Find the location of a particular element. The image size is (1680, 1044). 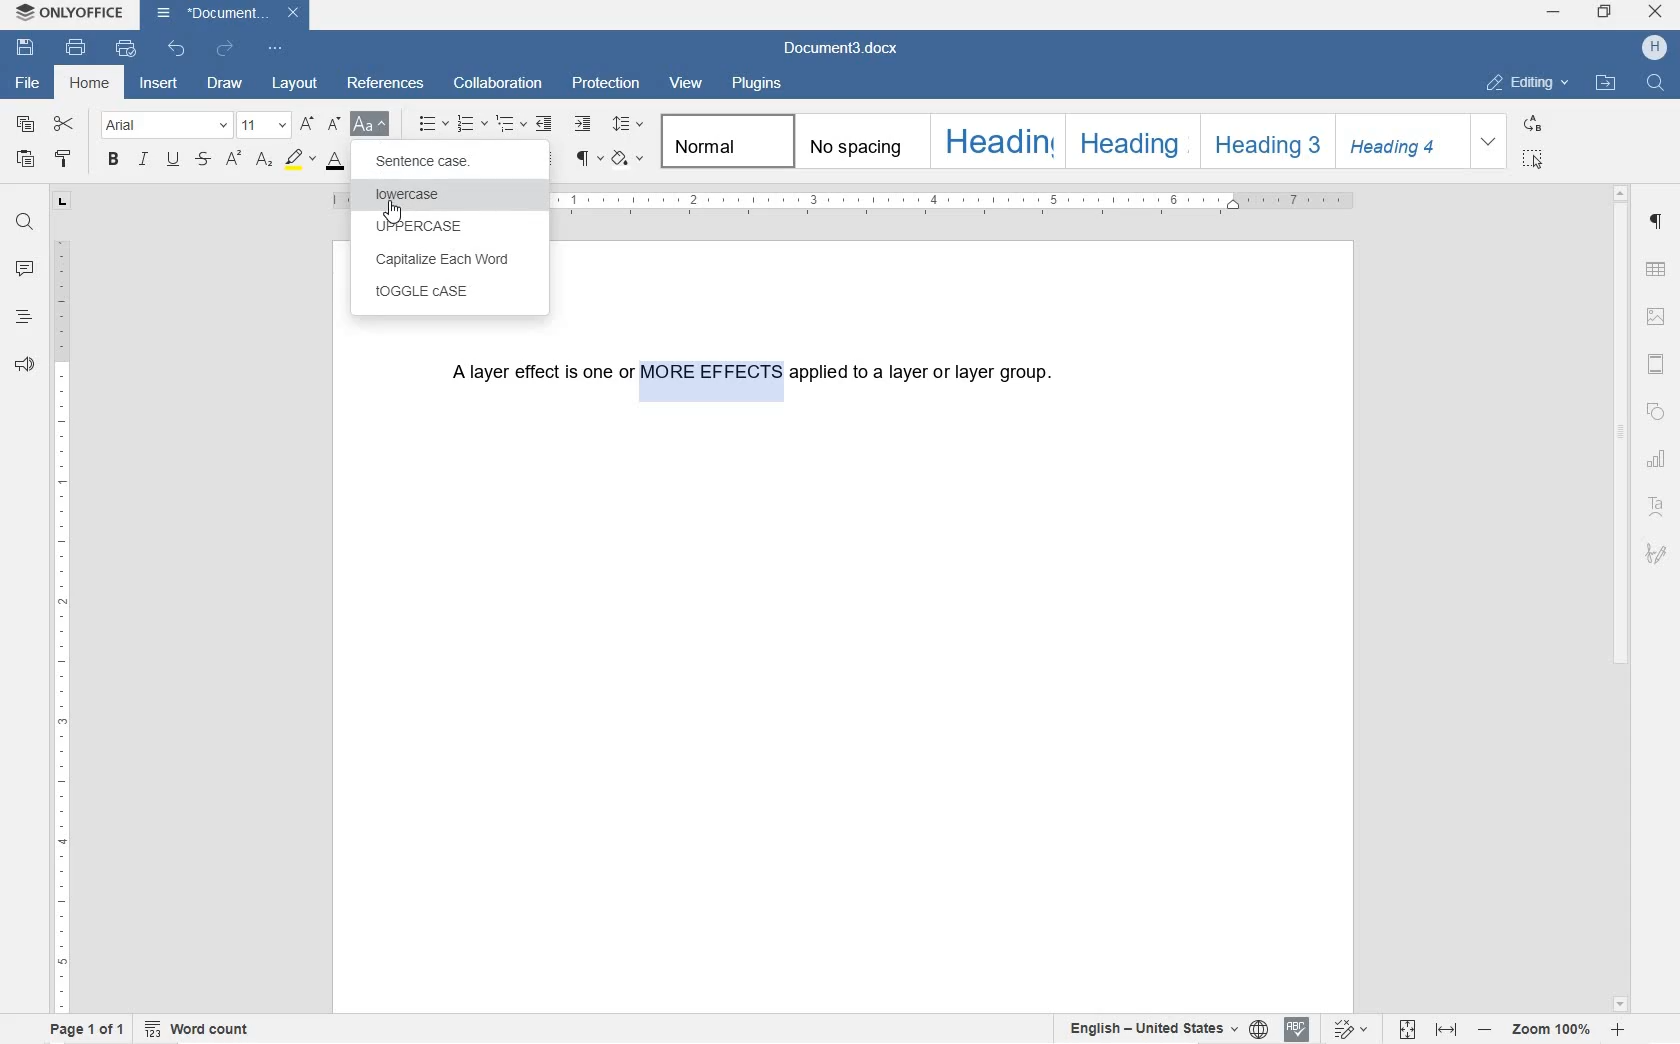

MINIMIZE is located at coordinates (1556, 13).